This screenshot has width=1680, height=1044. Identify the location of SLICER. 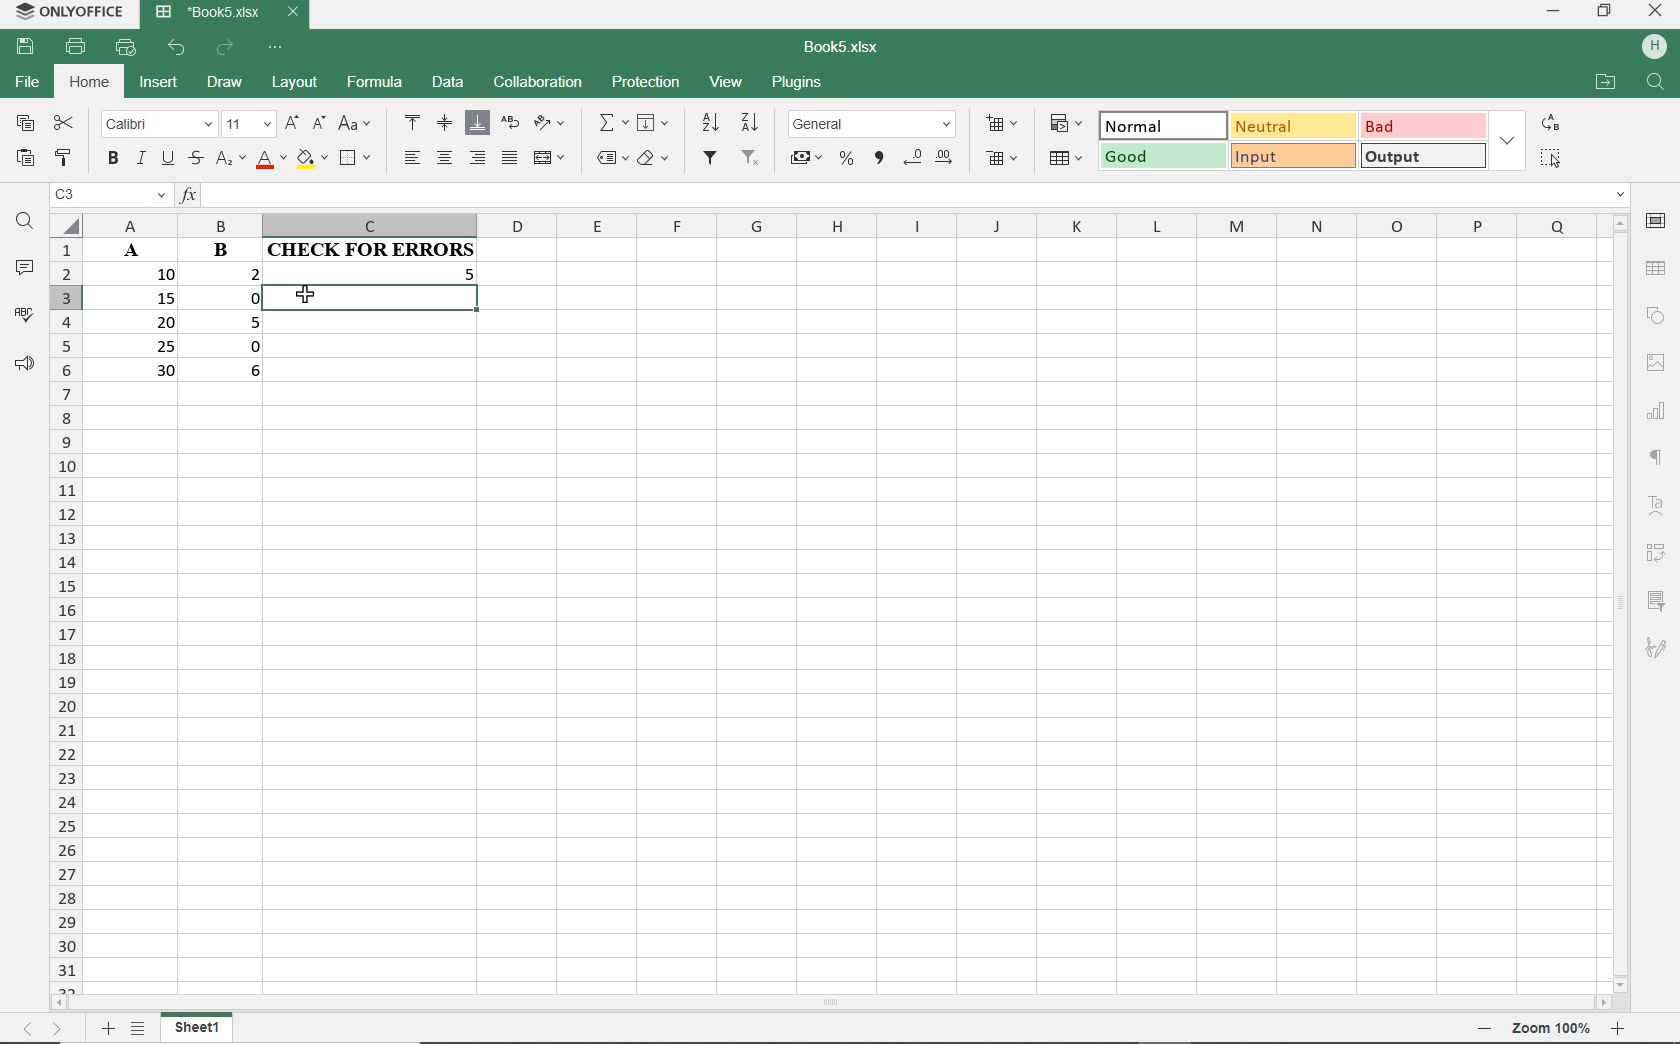
(1655, 600).